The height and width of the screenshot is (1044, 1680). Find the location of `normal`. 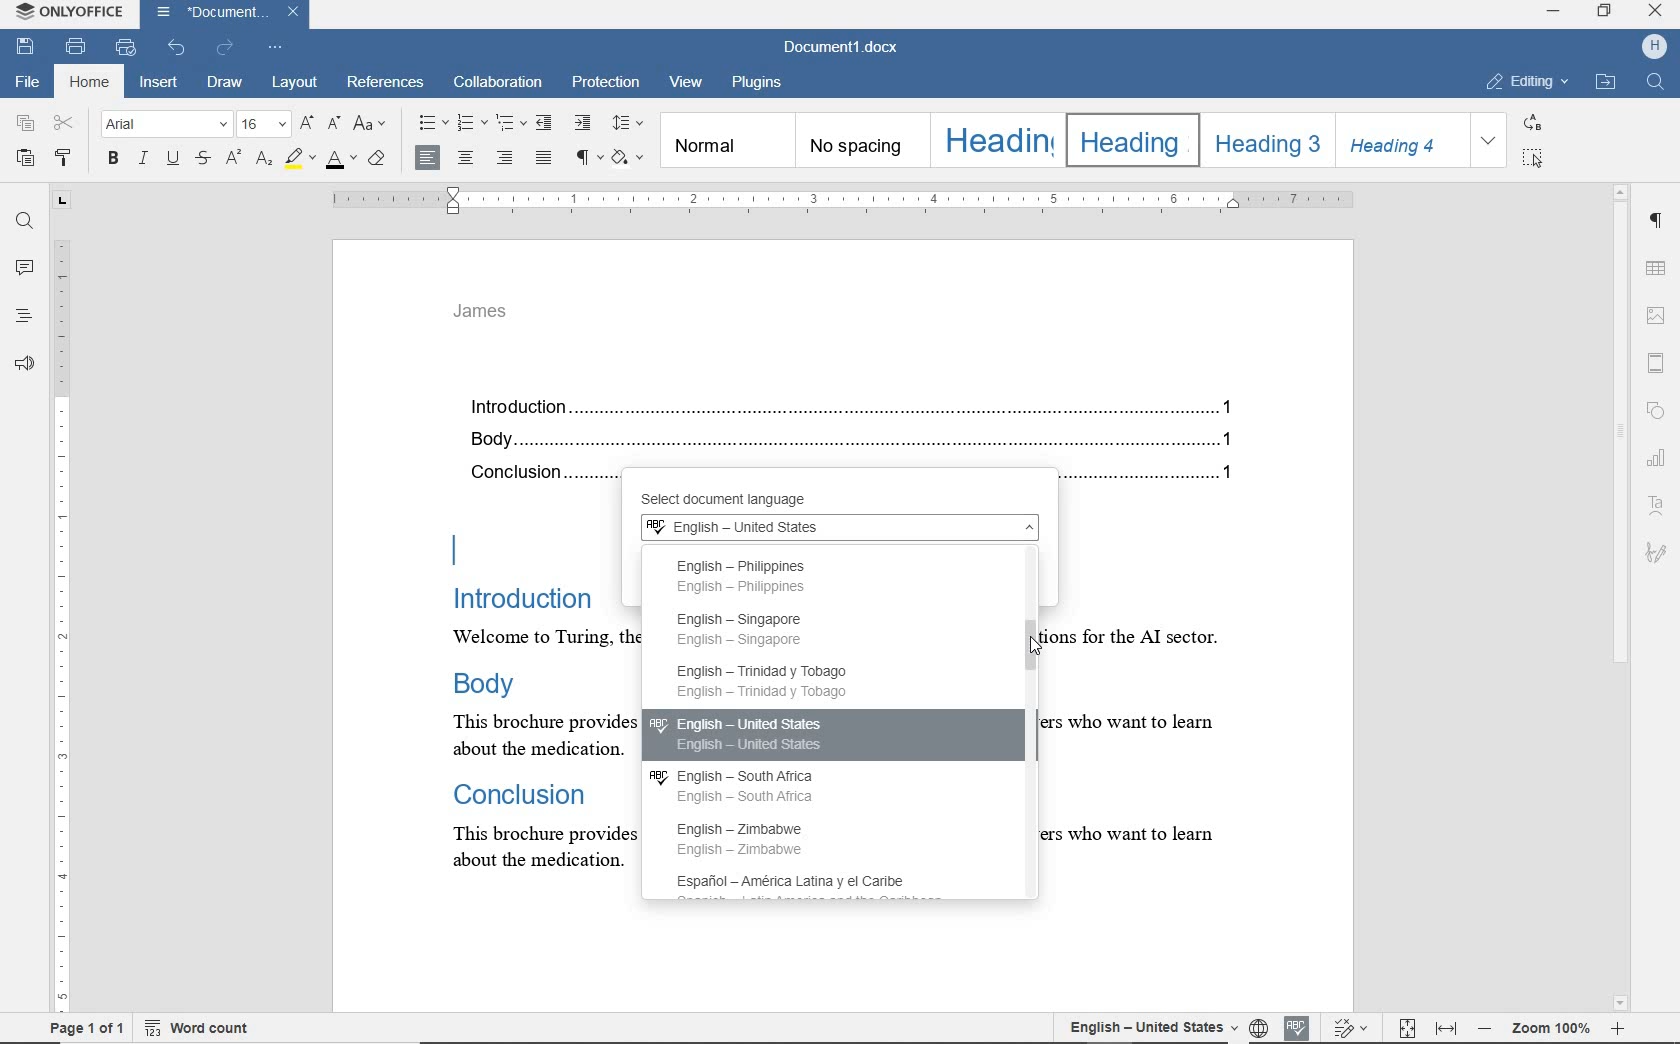

normal is located at coordinates (726, 139).